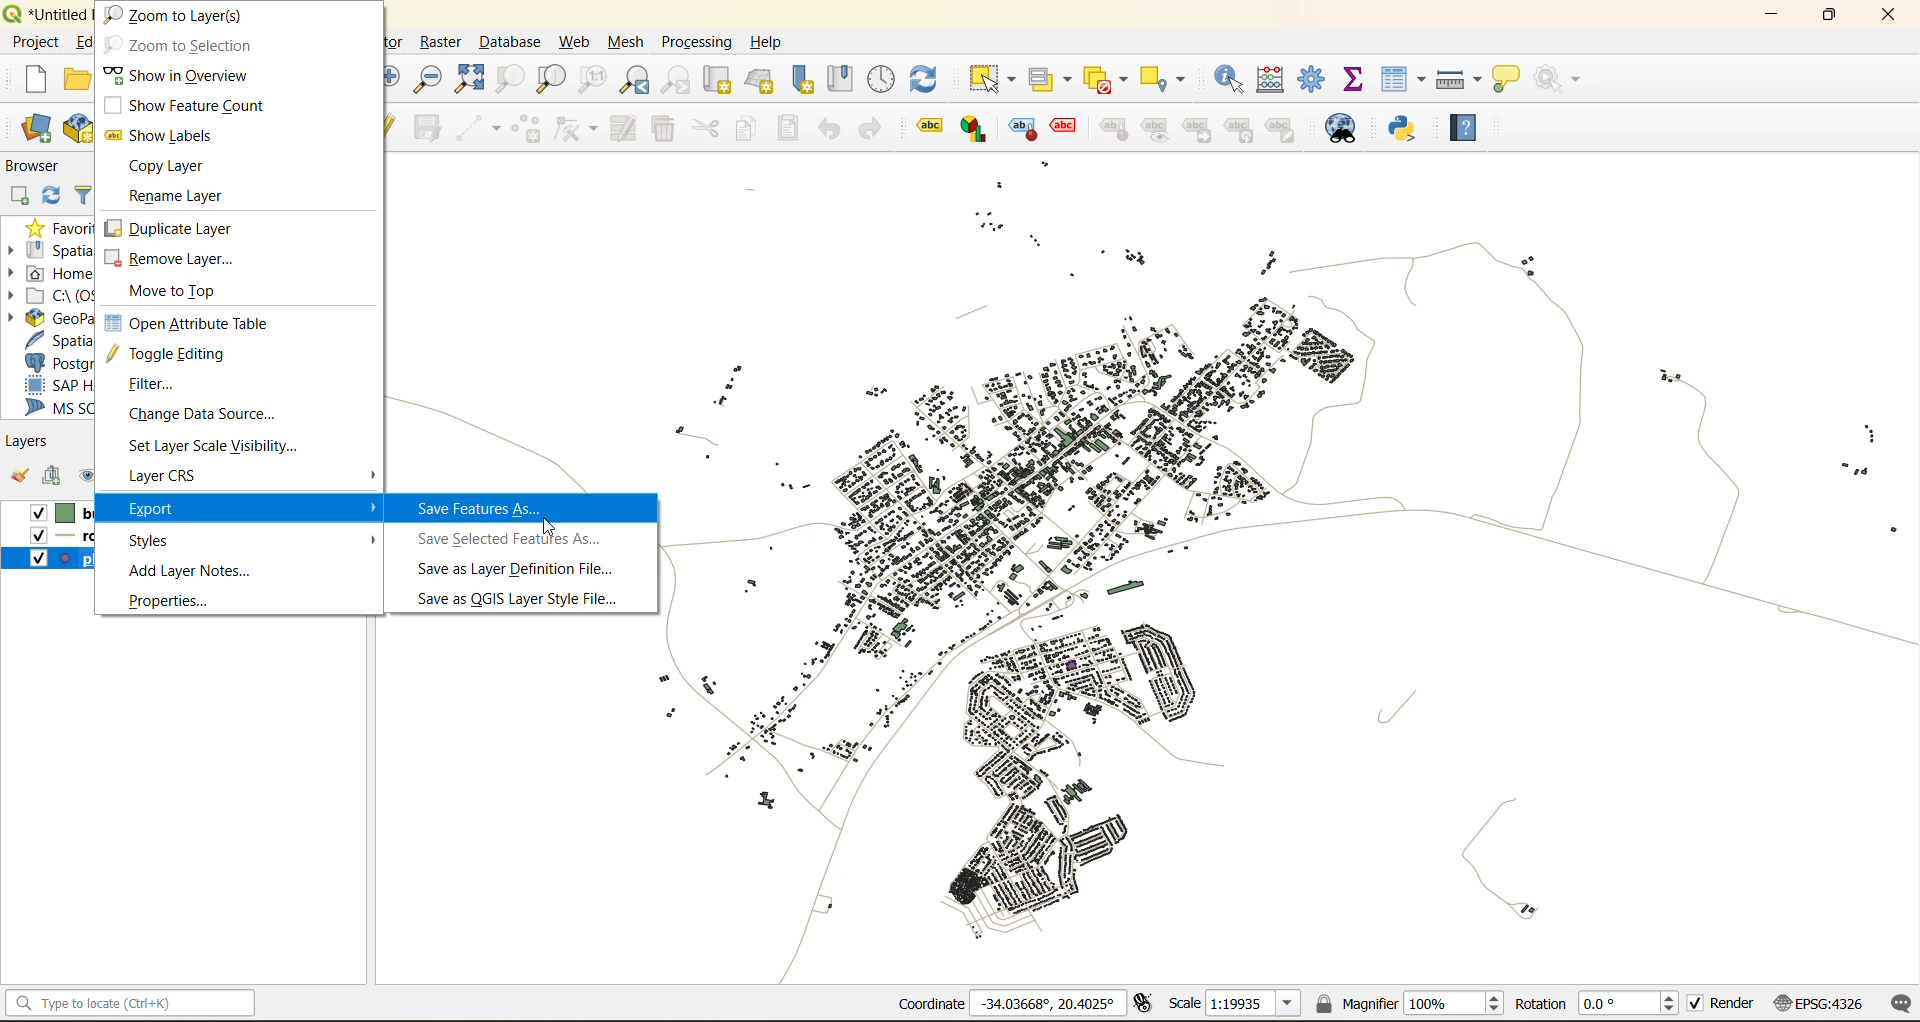 This screenshot has width=1920, height=1022. I want to click on select value, so click(1054, 78).